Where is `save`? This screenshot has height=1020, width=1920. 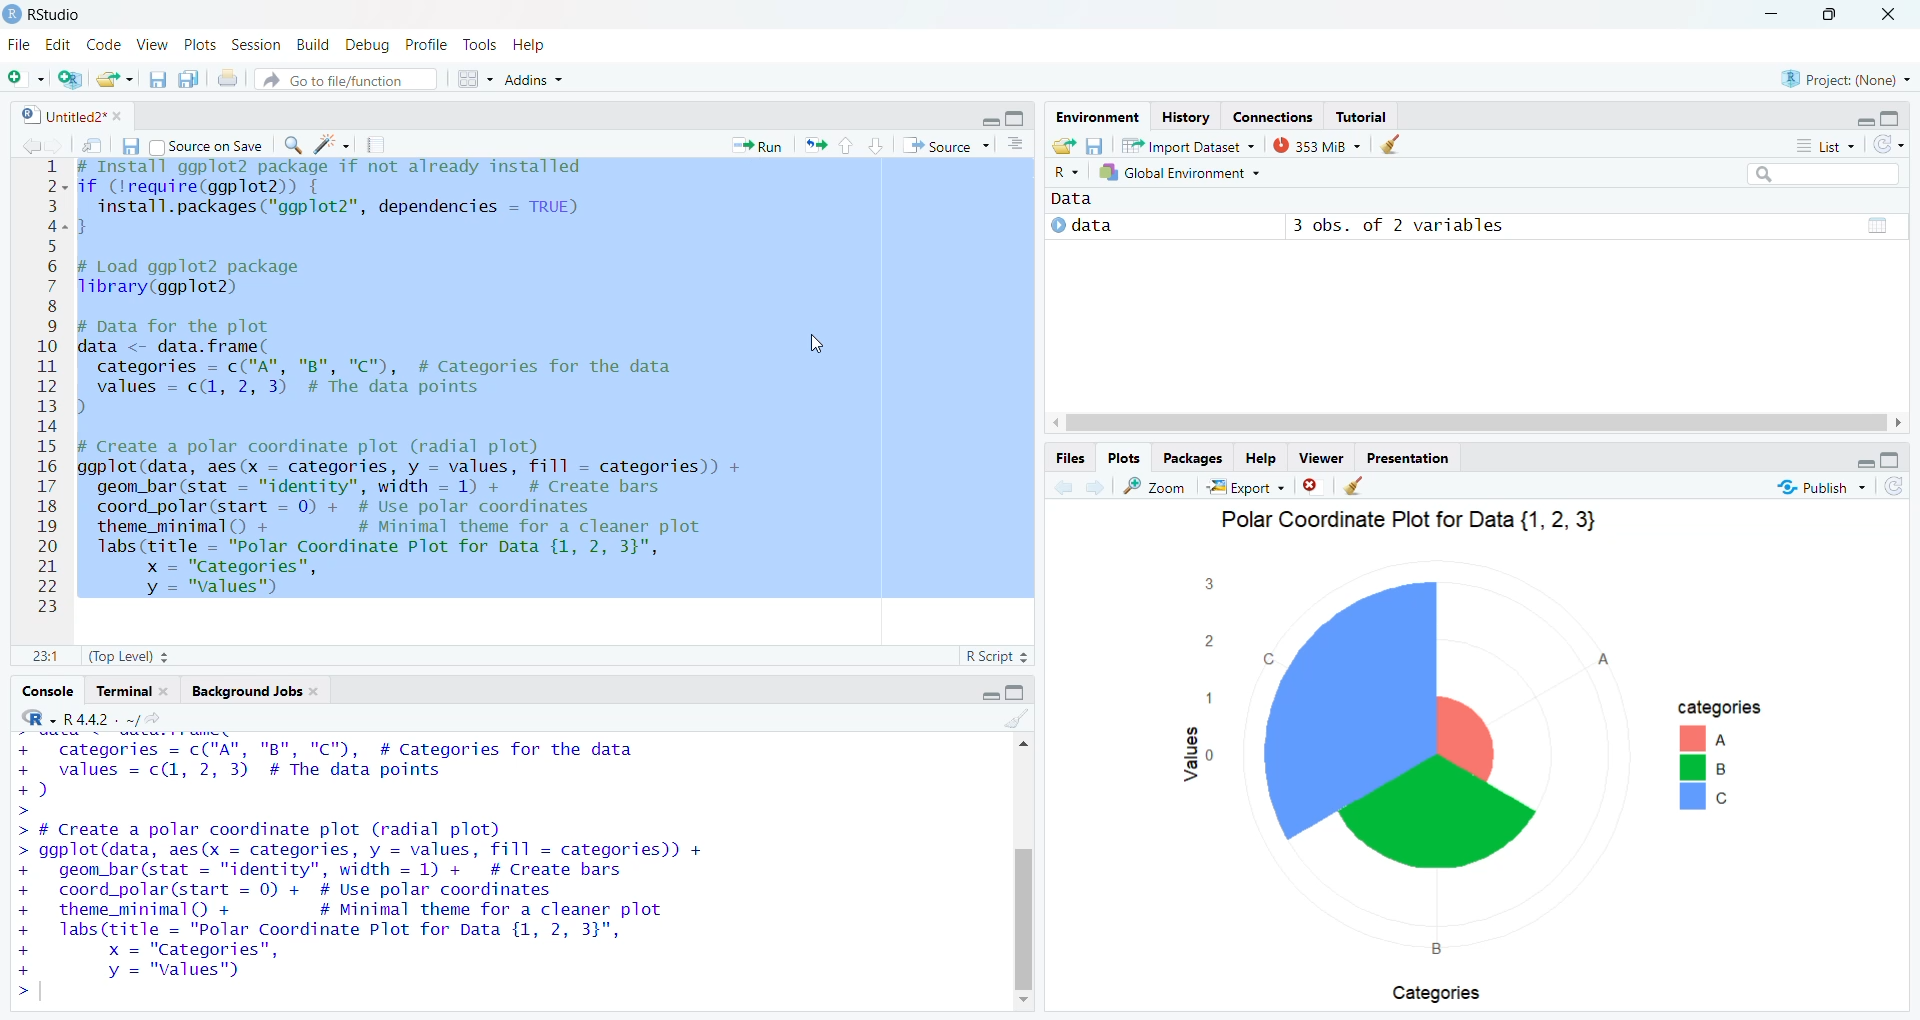 save is located at coordinates (1097, 146).